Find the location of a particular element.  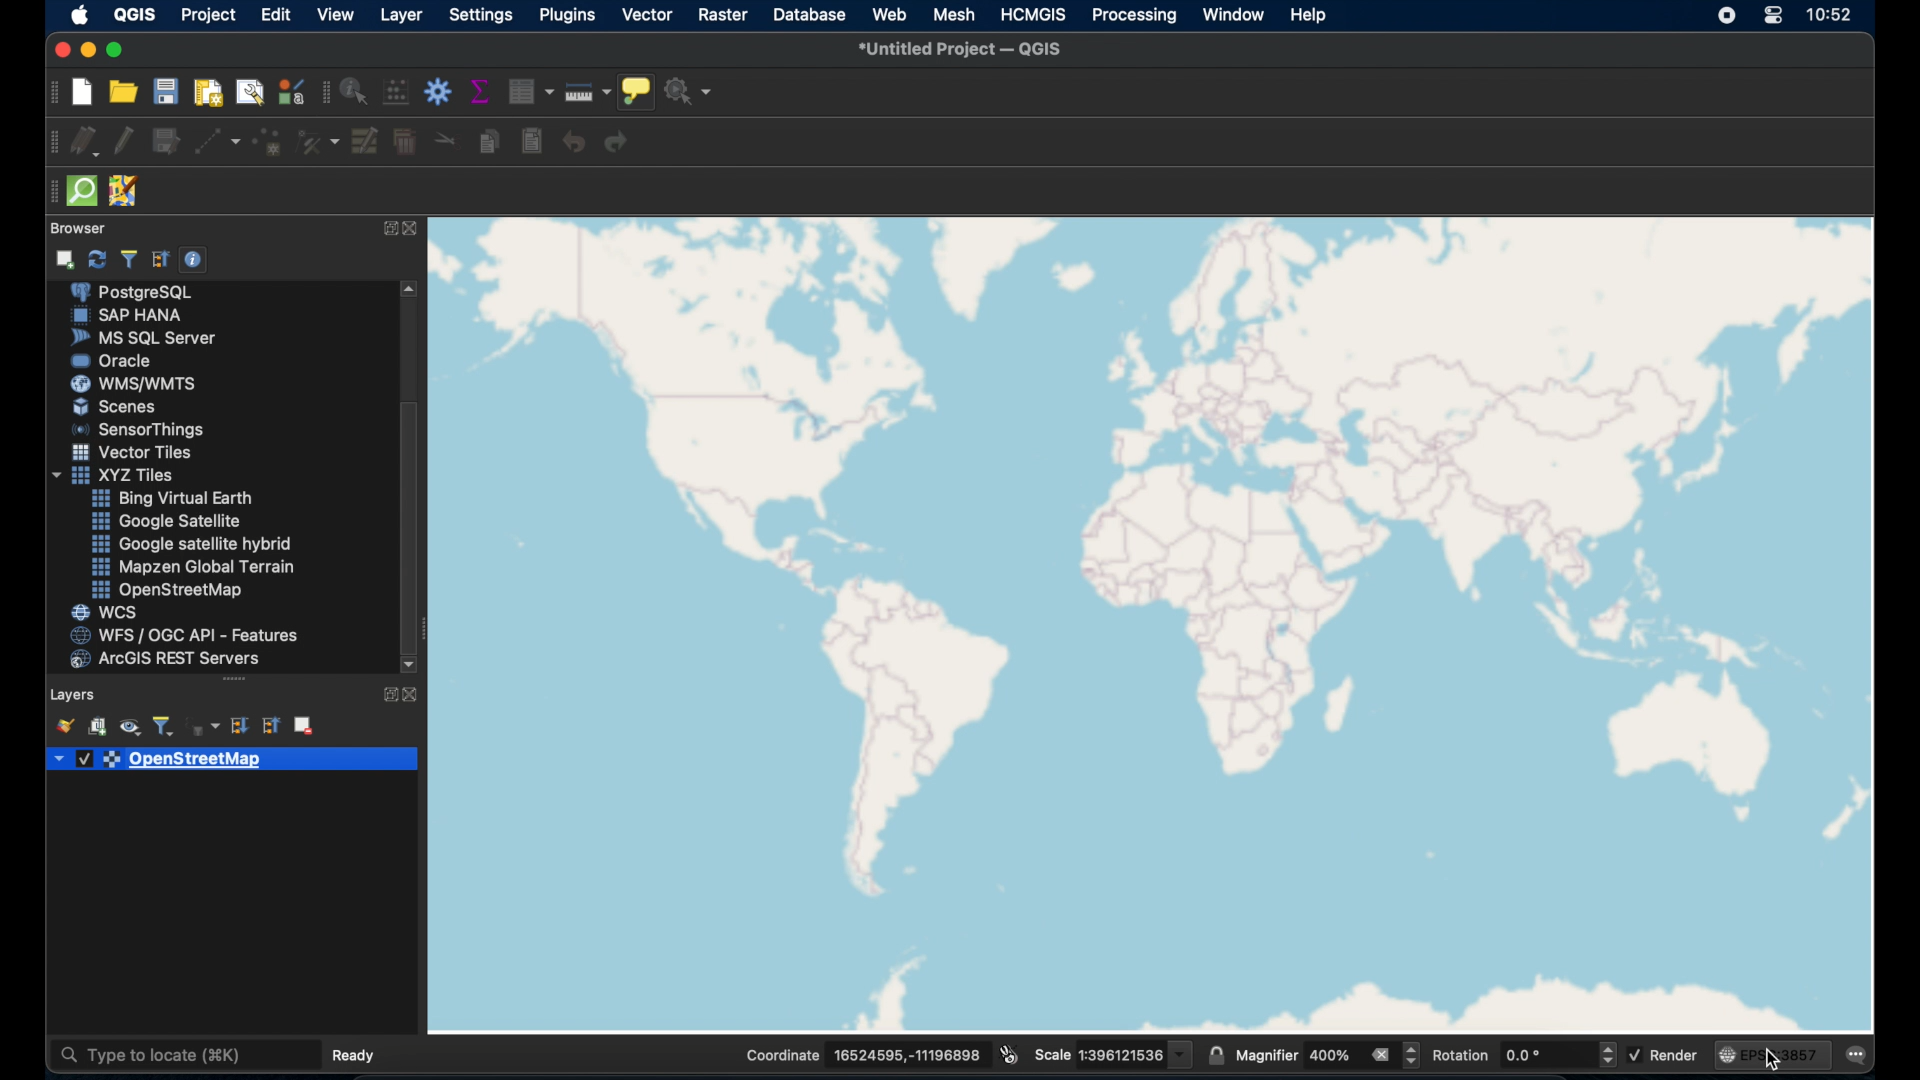

filter browser is located at coordinates (127, 260).